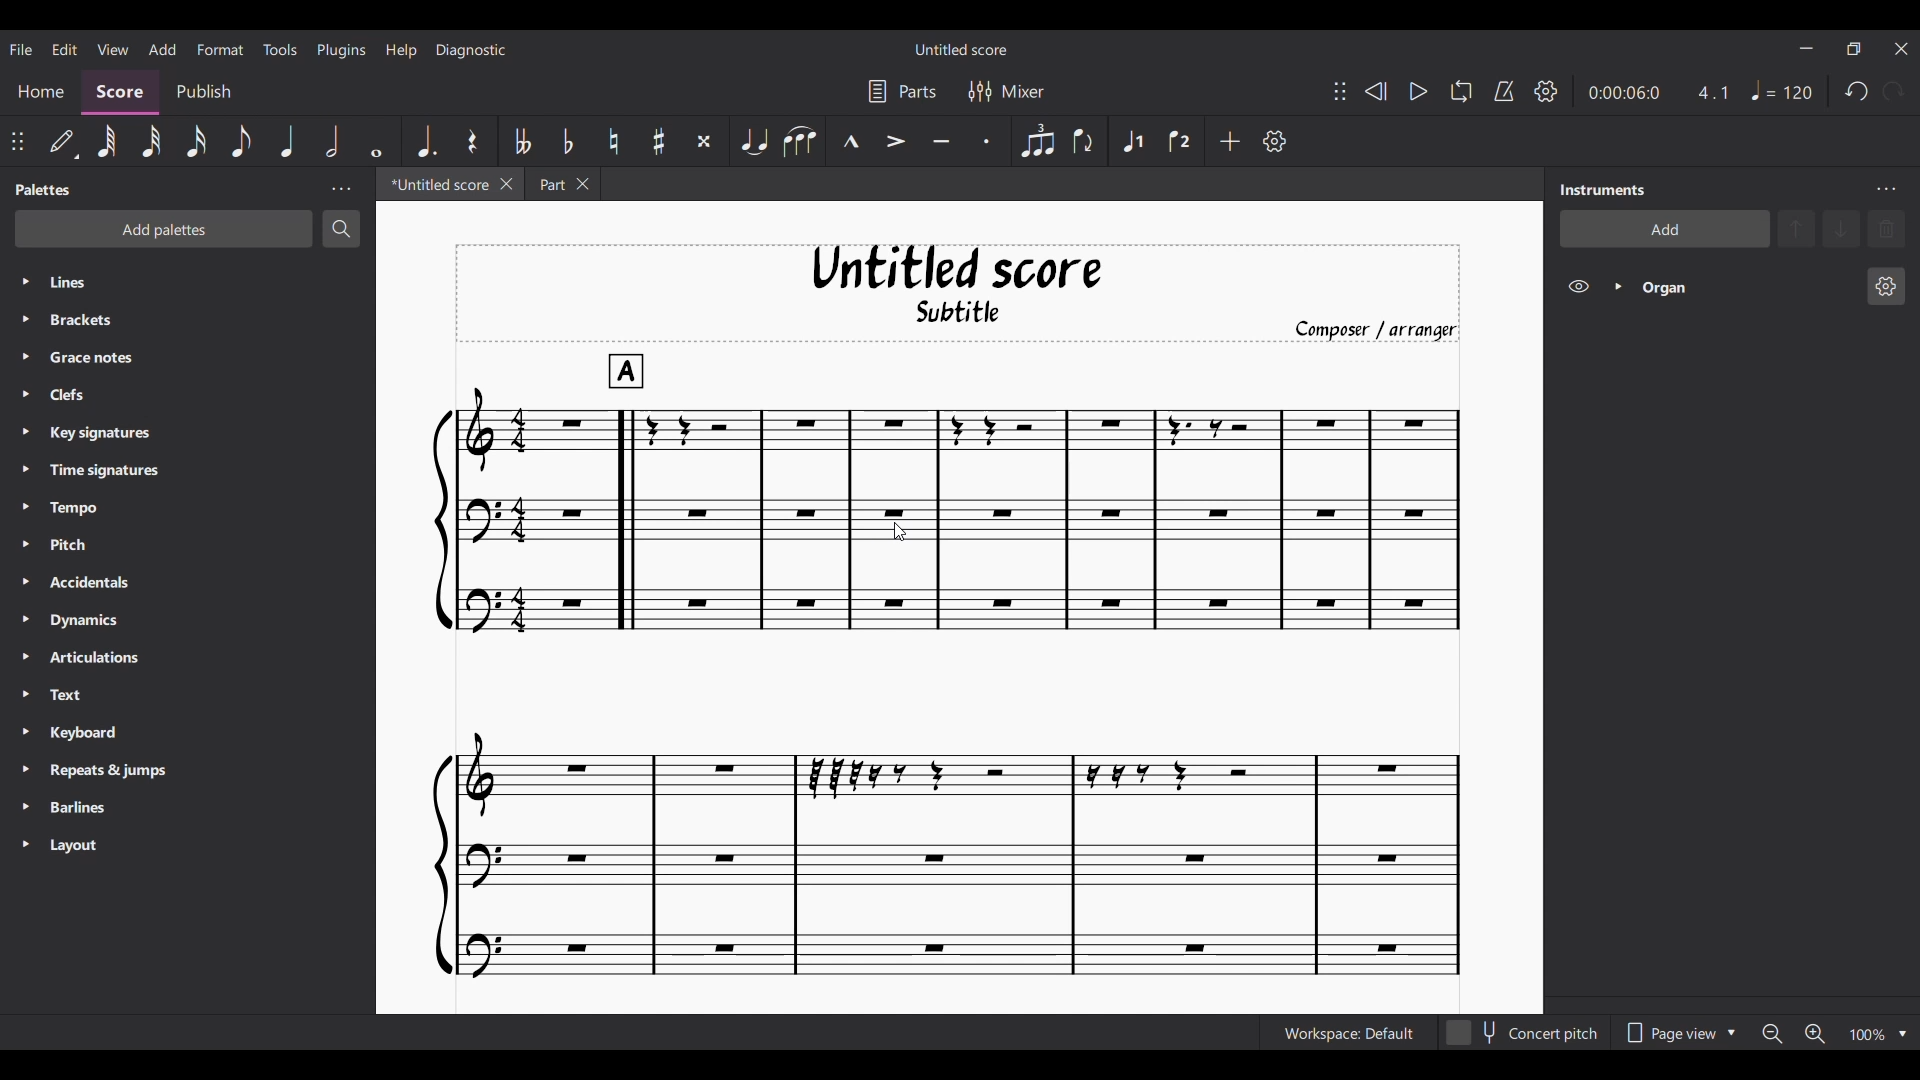 This screenshot has height=1080, width=1920. I want to click on Title, sub-title, and composer name, so click(959, 293).